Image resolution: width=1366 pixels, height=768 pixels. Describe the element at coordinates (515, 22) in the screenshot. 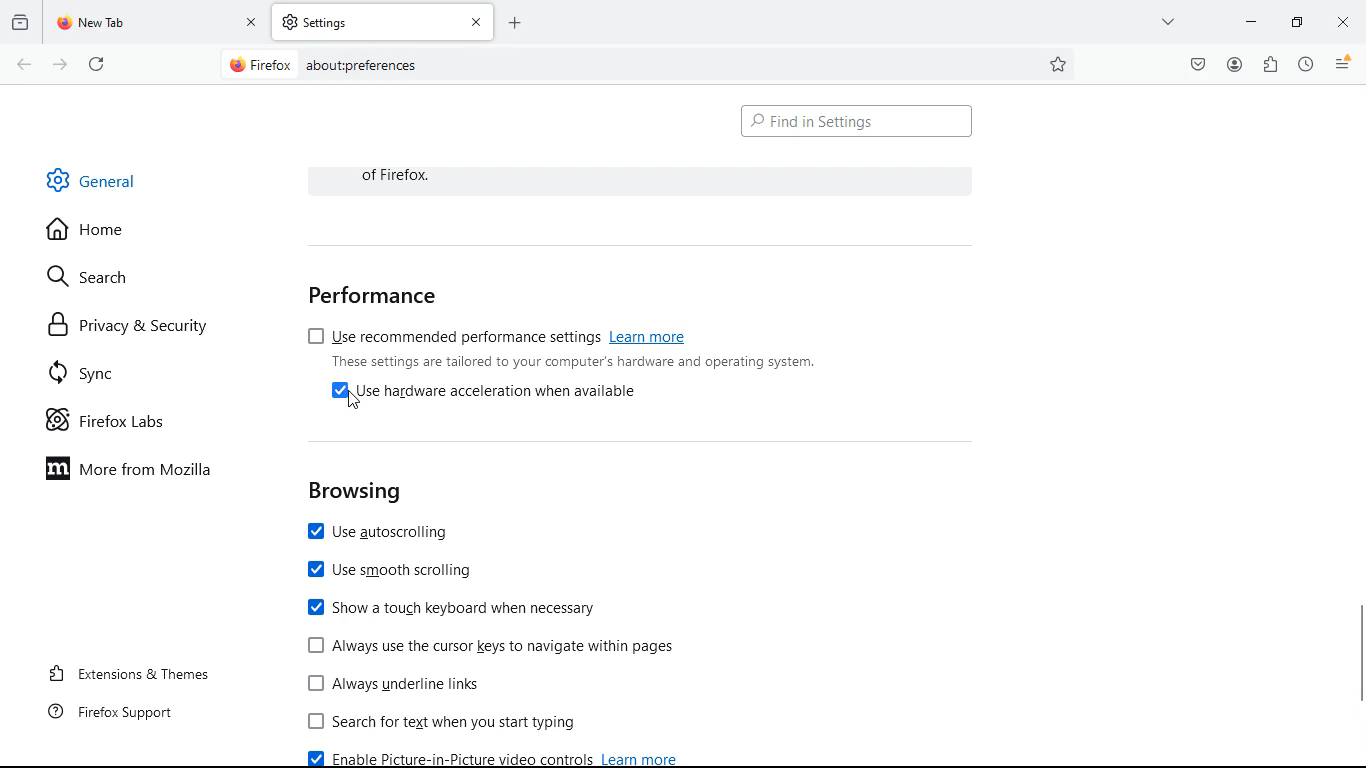

I see `add tab` at that location.